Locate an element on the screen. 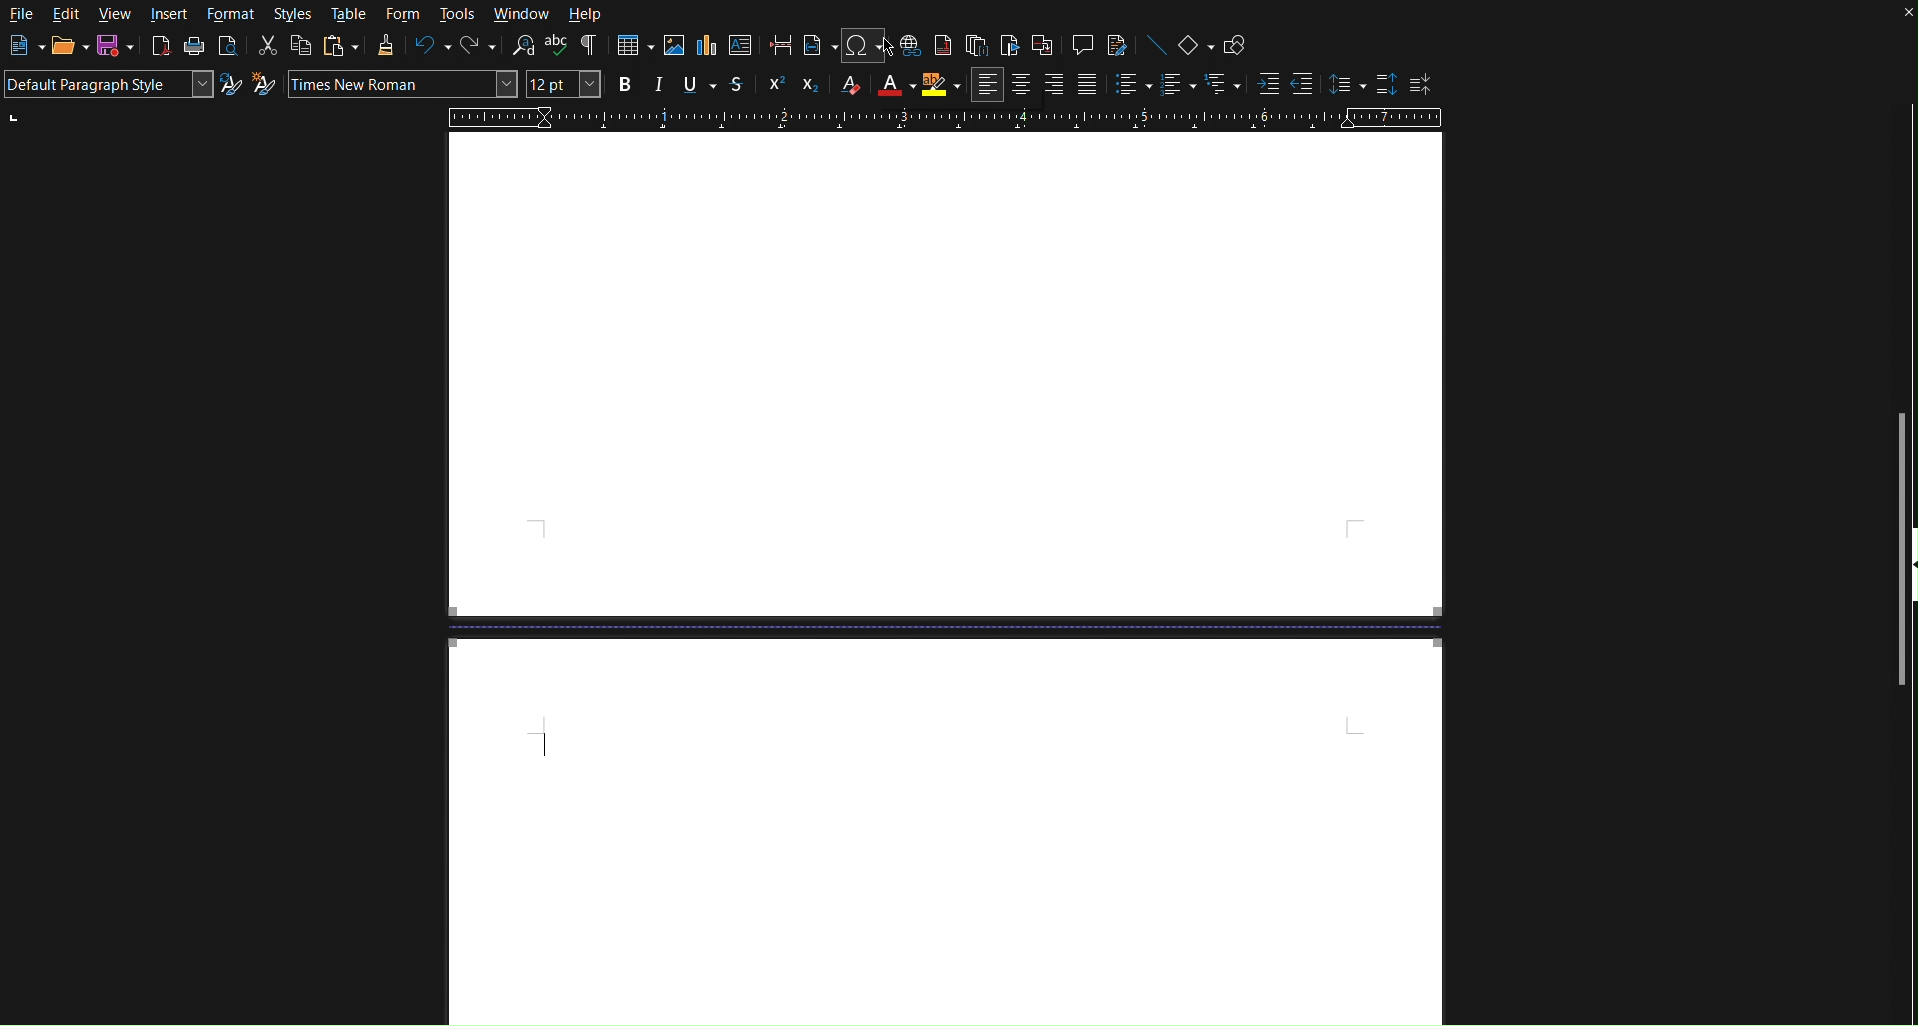  Show Track Changes Functions is located at coordinates (1119, 45).